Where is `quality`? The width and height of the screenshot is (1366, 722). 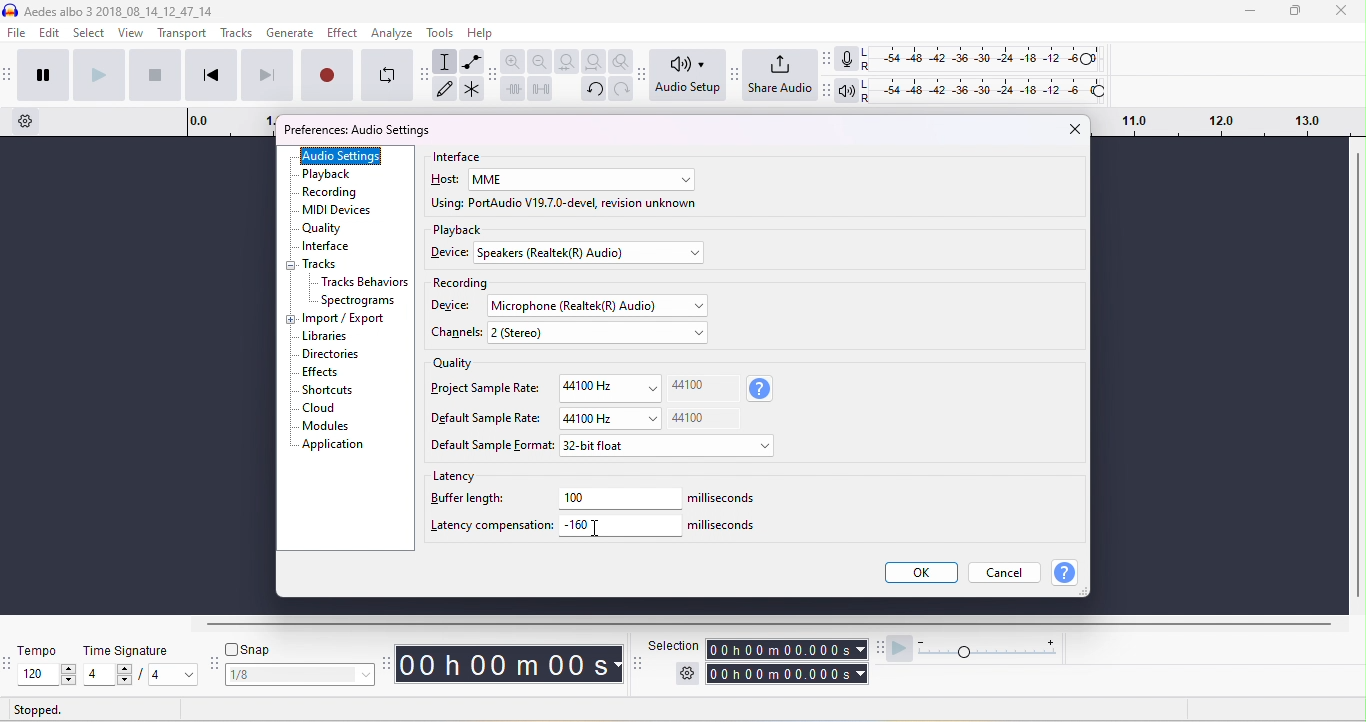 quality is located at coordinates (452, 365).